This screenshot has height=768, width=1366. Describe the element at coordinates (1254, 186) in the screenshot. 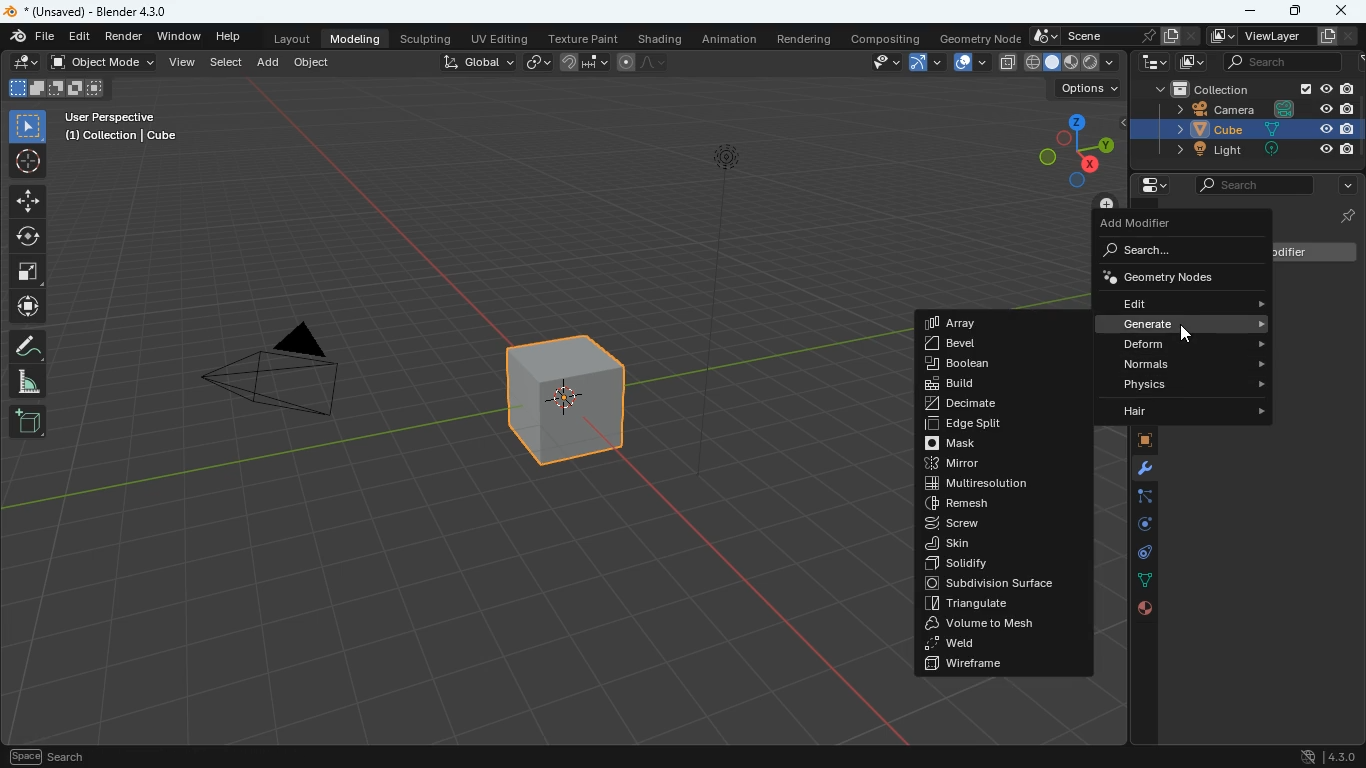

I see `search` at that location.